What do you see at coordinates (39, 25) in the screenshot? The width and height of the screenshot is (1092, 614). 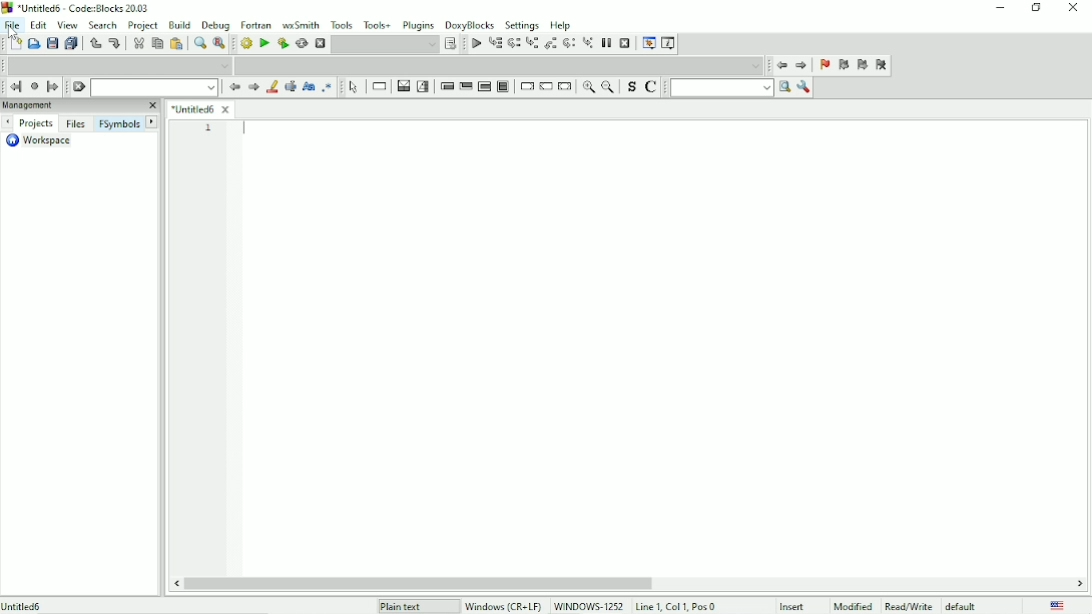 I see `Edit` at bounding box center [39, 25].